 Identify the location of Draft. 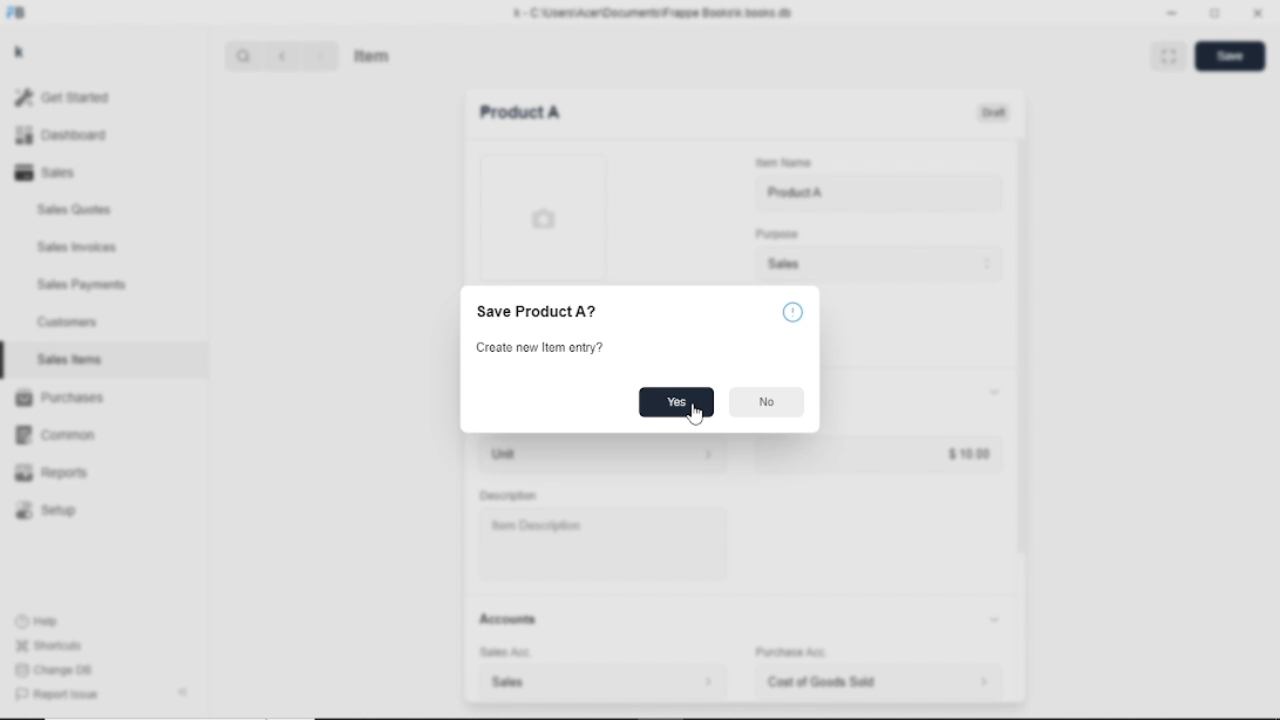
(996, 113).